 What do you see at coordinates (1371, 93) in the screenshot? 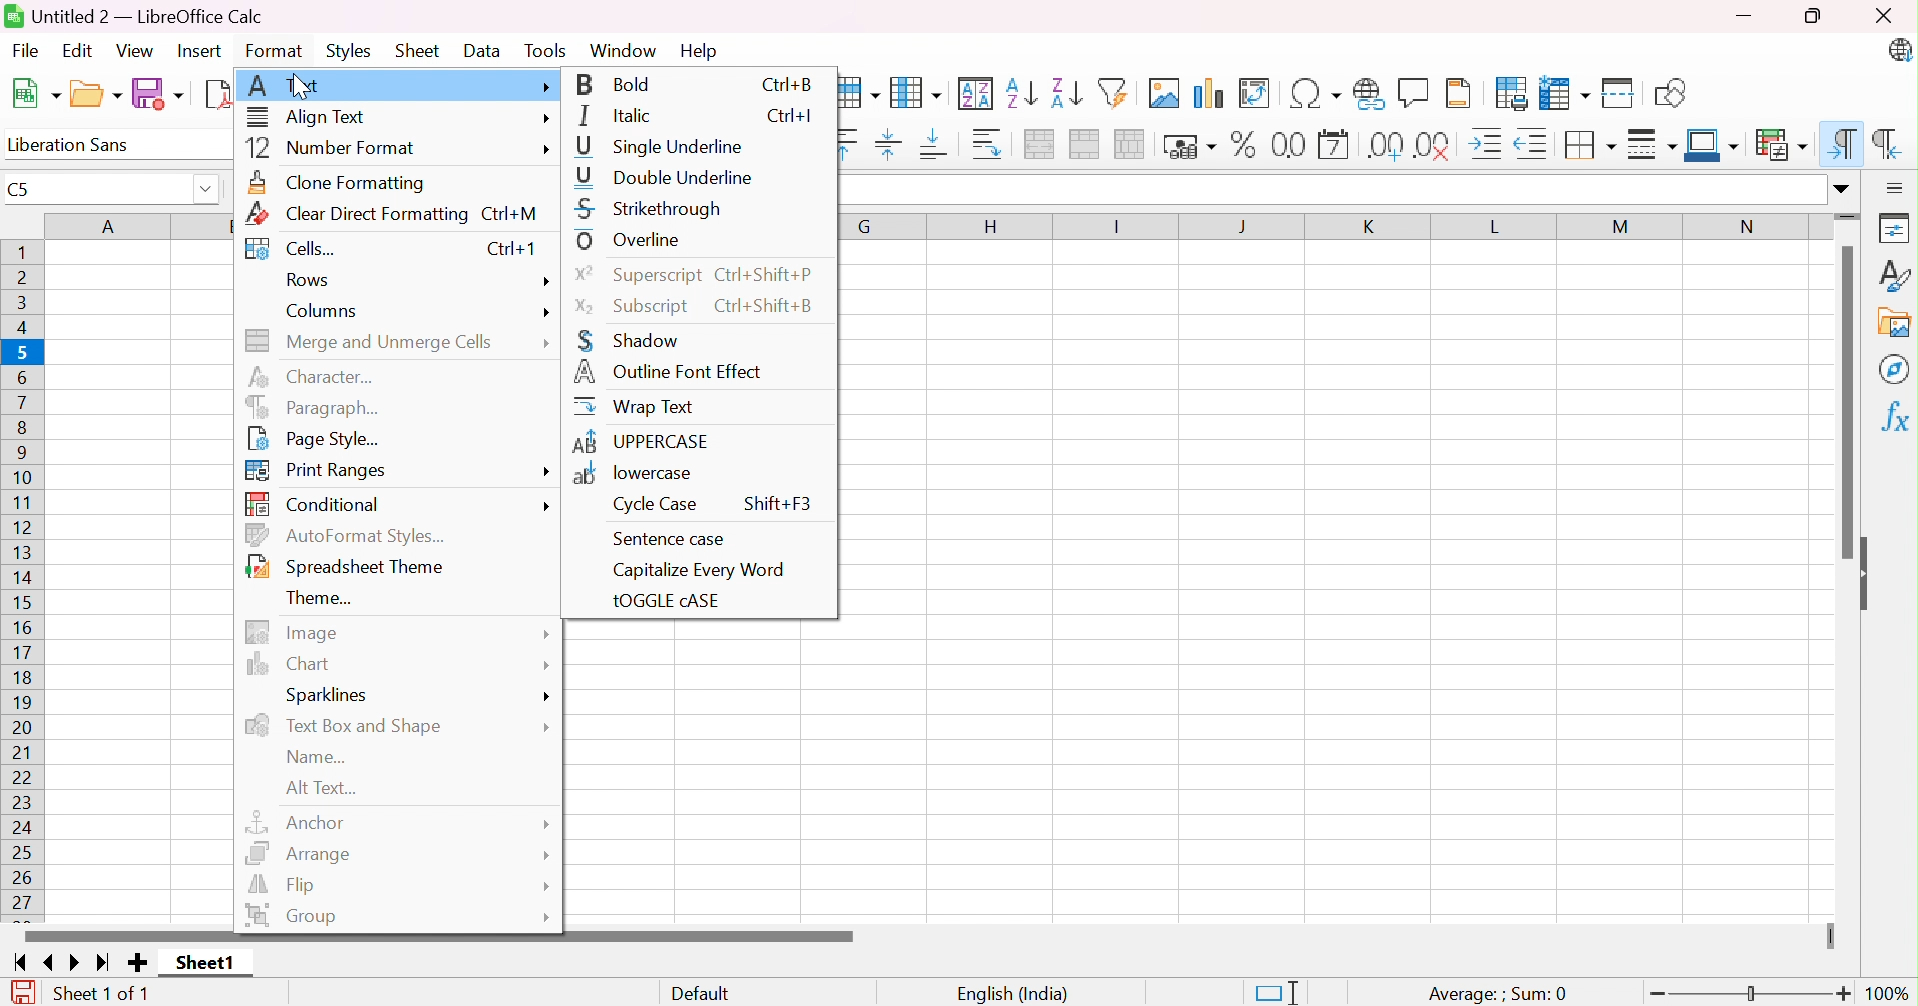
I see `Insert Hyperlink` at bounding box center [1371, 93].